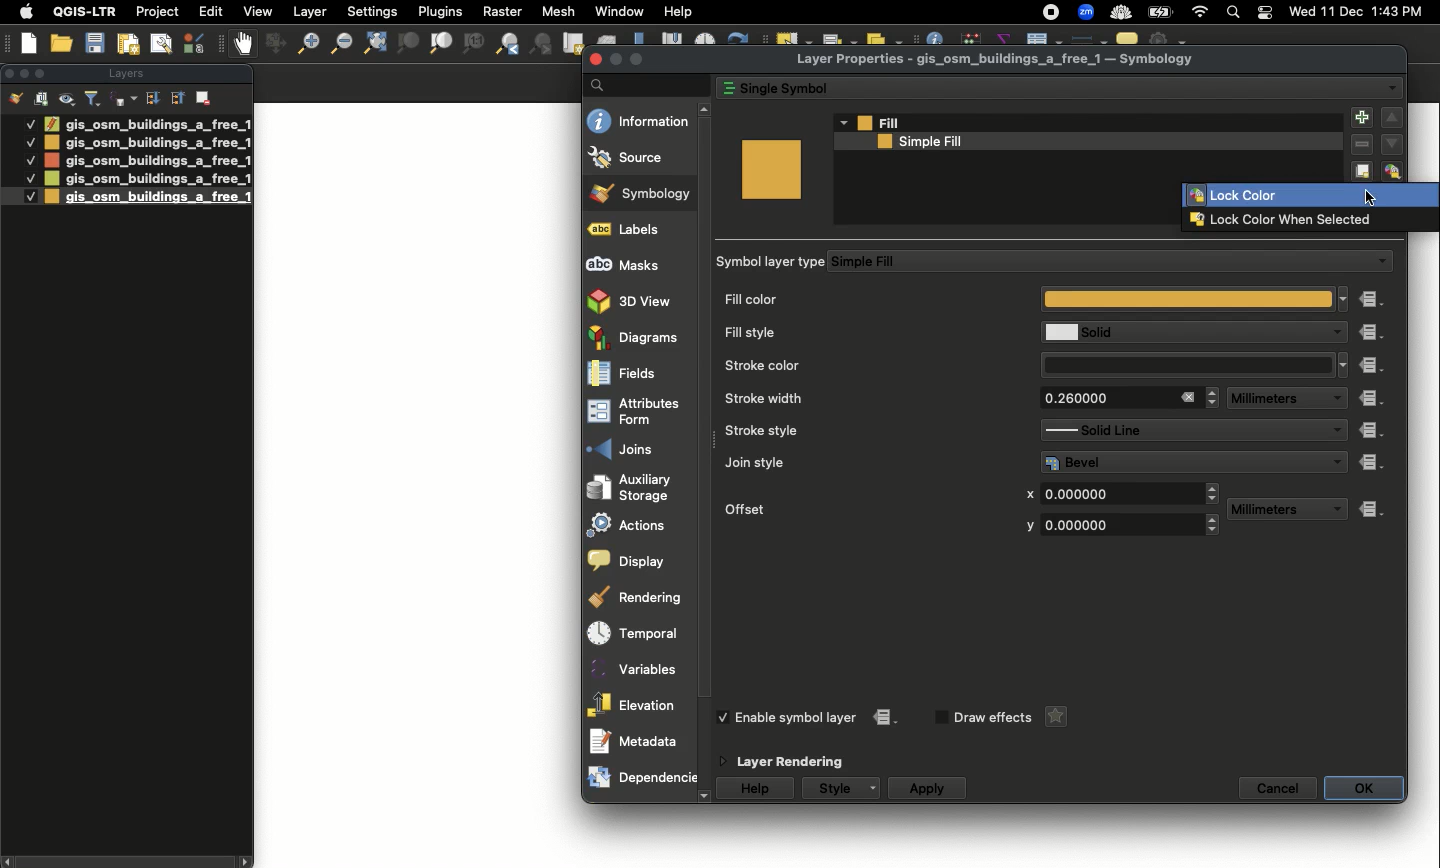 This screenshot has height=868, width=1440. I want to click on Rendering, so click(634, 597).